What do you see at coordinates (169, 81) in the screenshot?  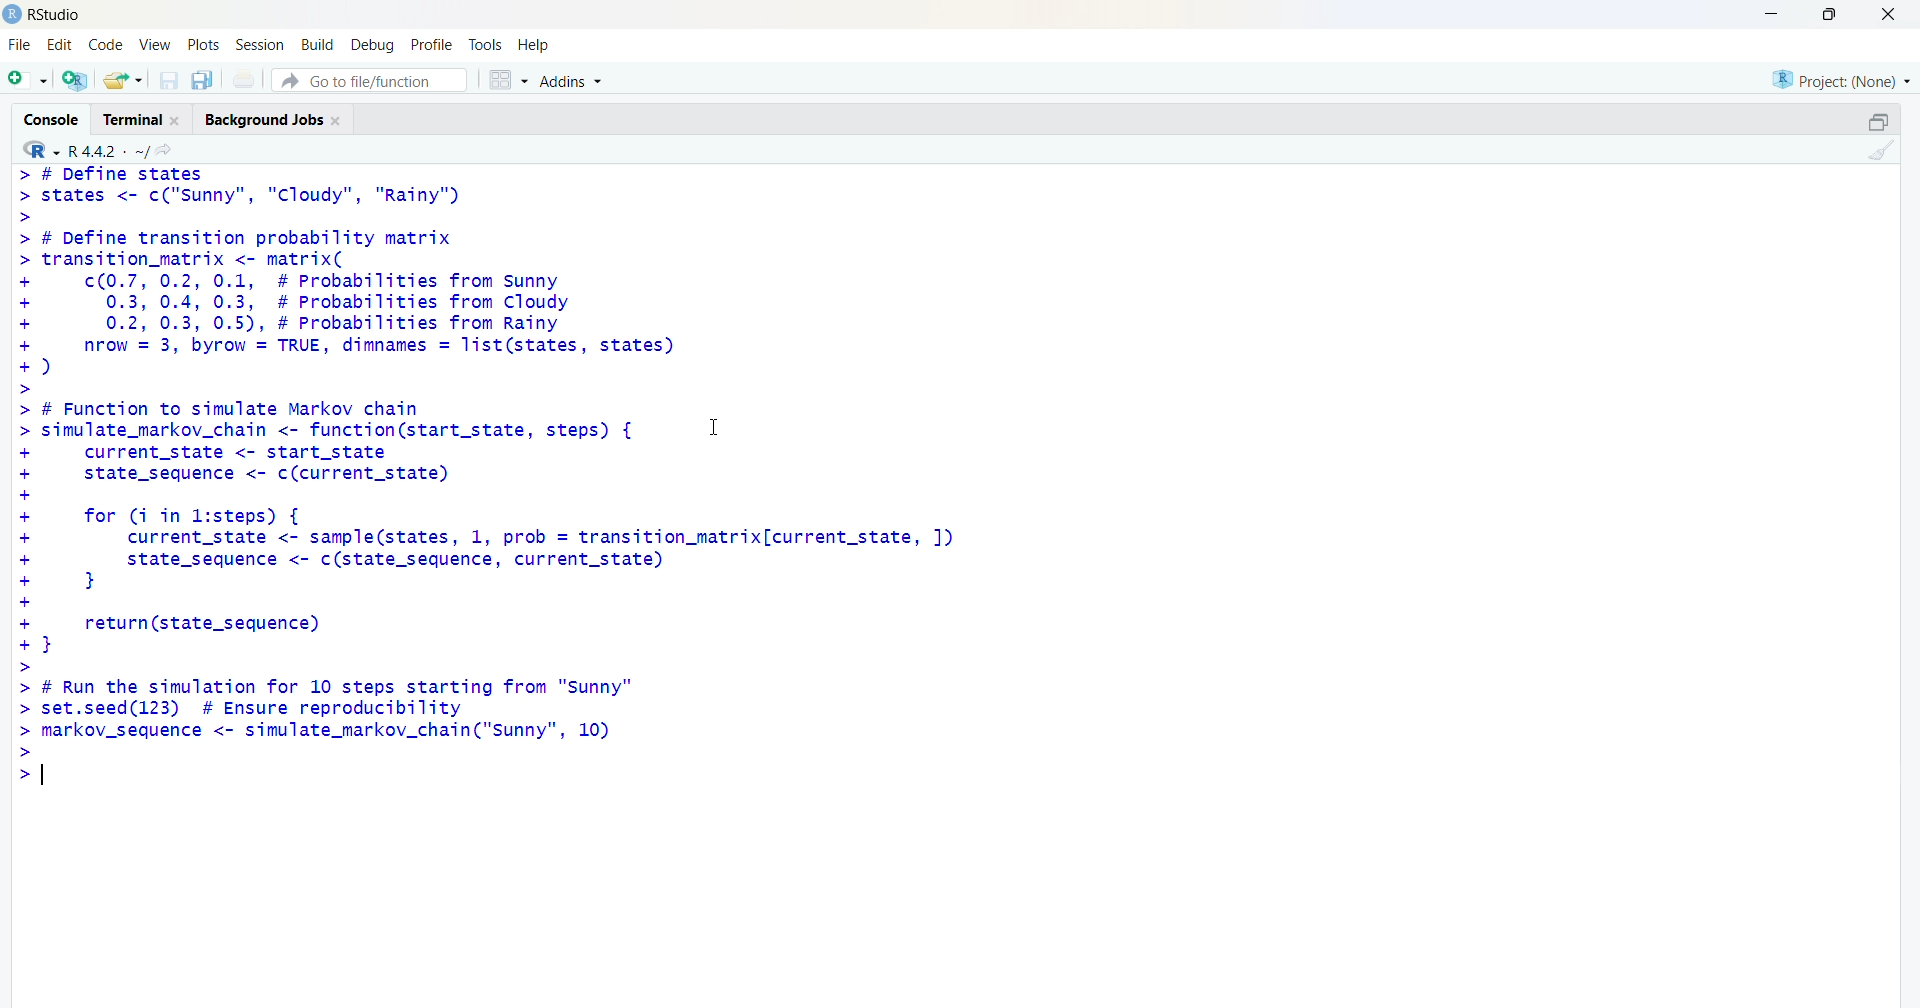 I see `save current document` at bounding box center [169, 81].